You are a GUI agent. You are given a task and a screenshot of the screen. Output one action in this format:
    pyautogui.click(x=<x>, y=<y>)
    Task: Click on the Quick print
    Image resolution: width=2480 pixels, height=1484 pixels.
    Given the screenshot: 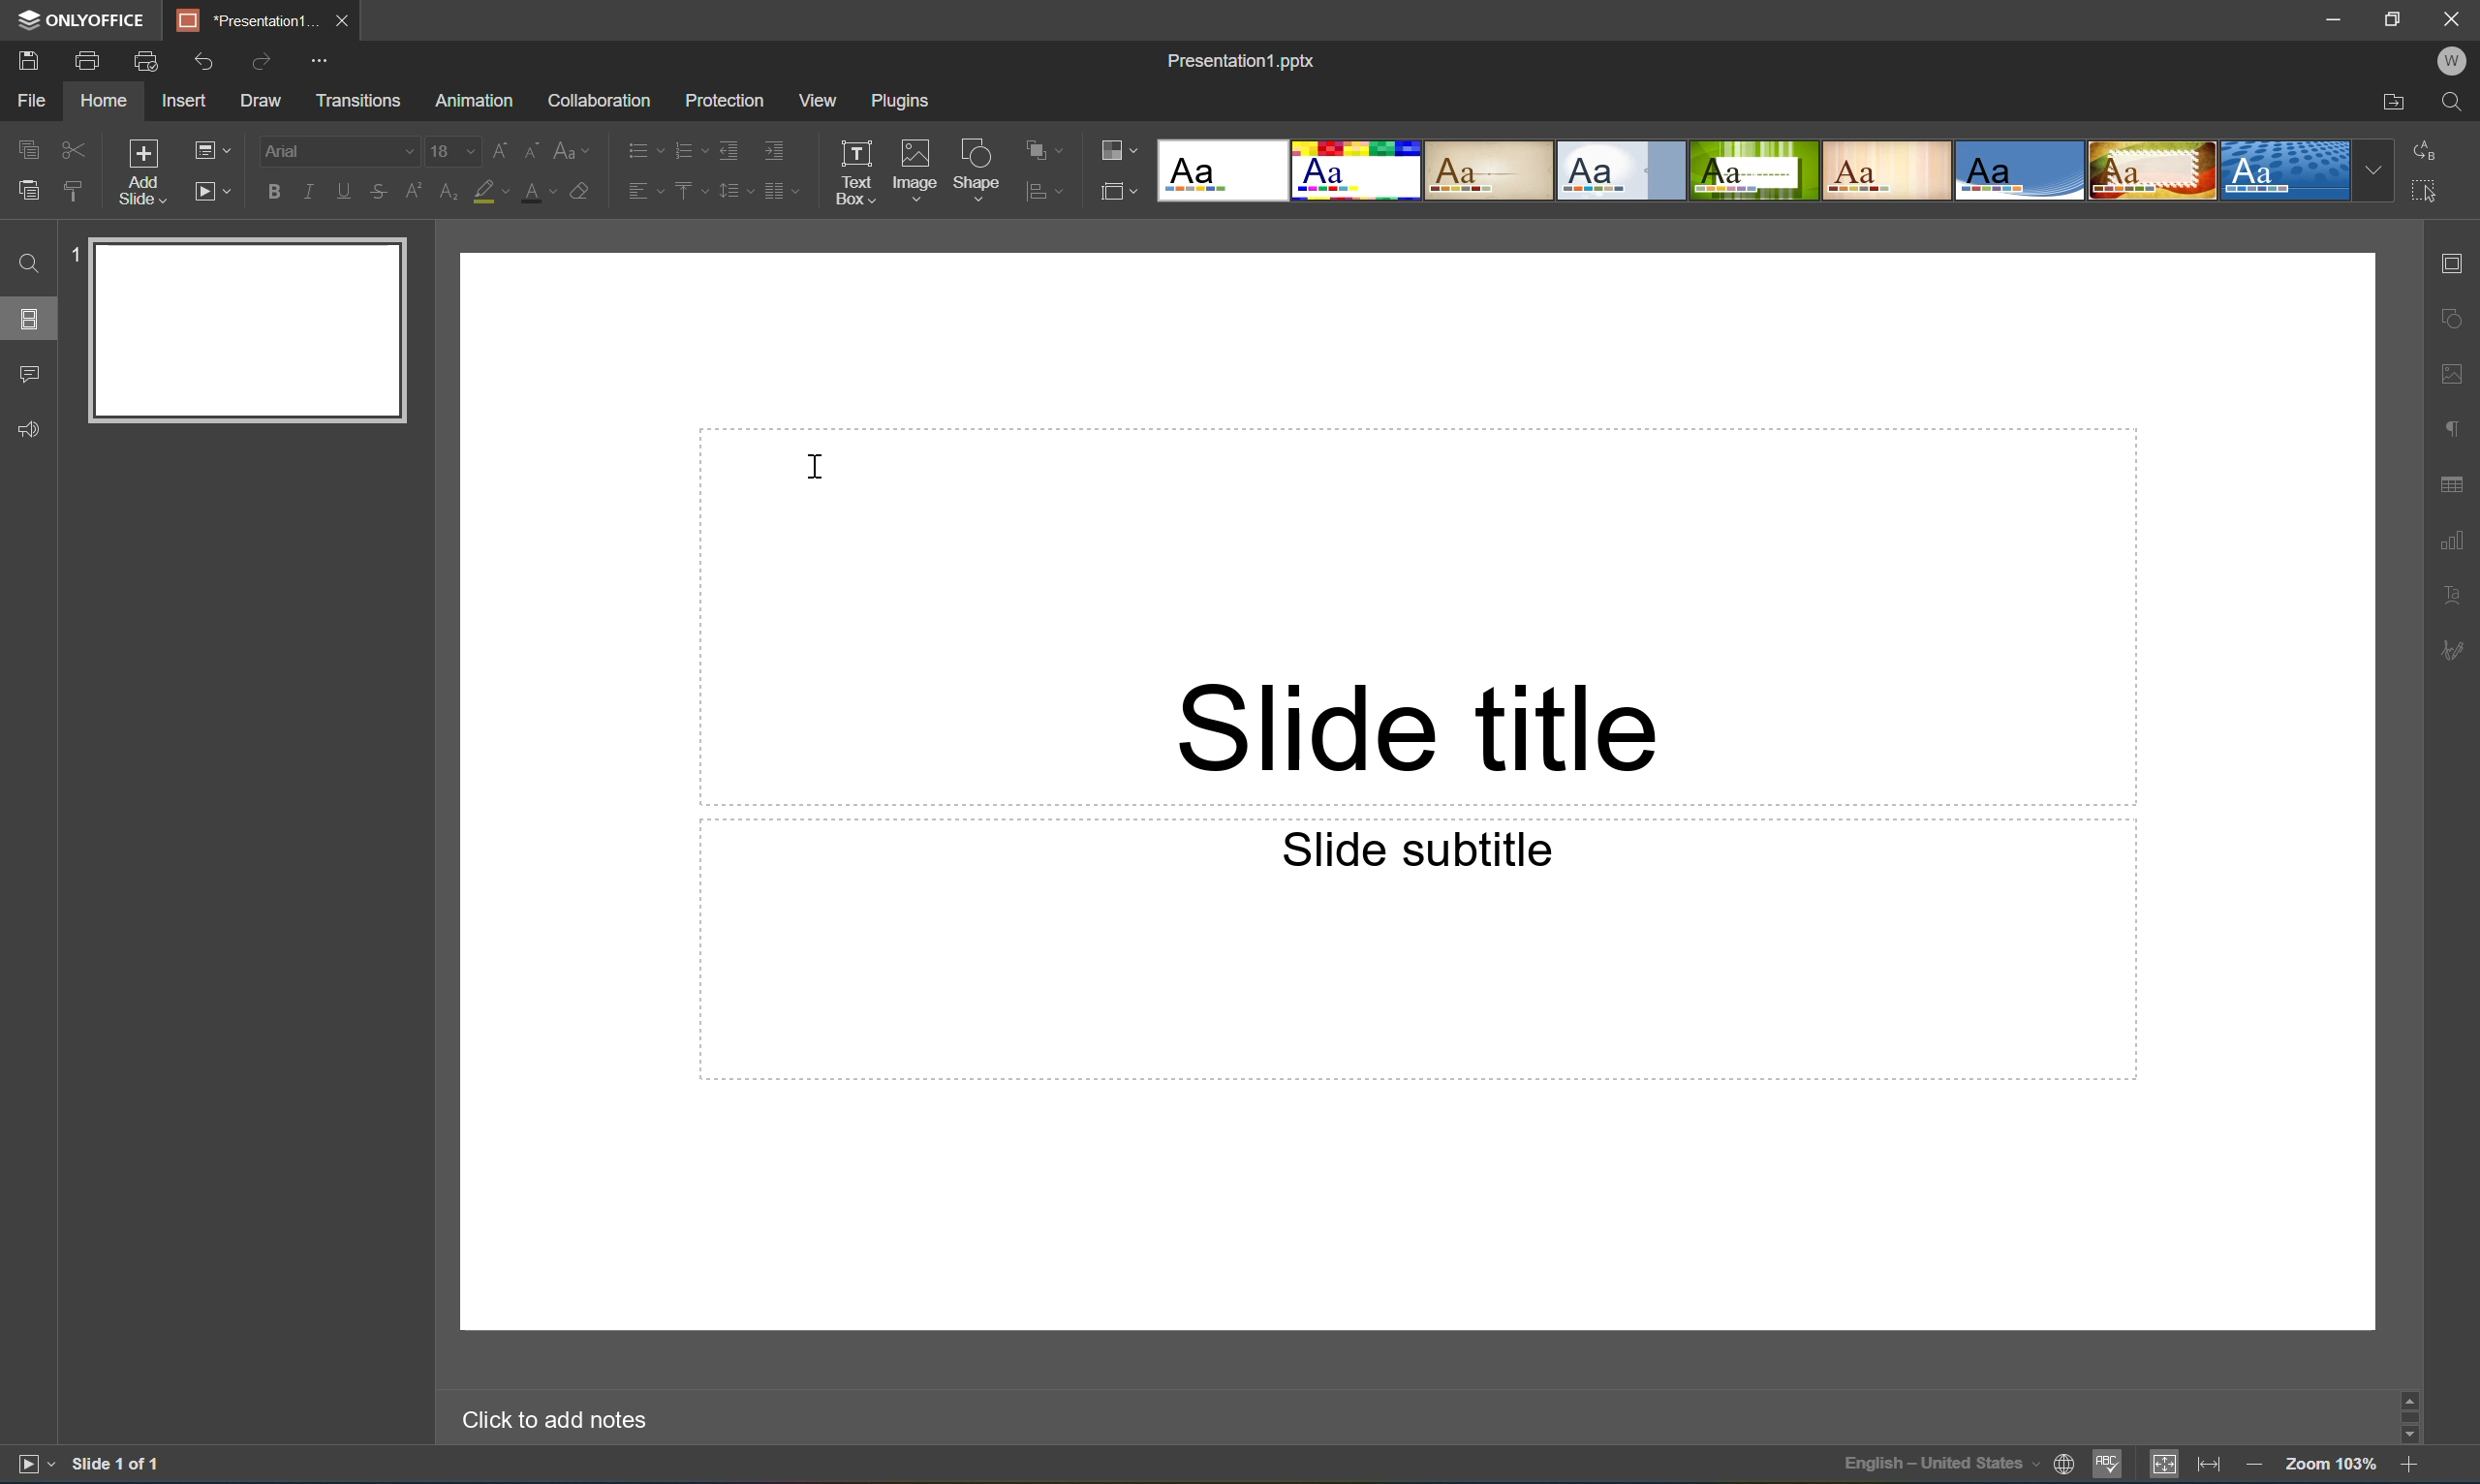 What is the action you would take?
    pyautogui.click(x=148, y=61)
    